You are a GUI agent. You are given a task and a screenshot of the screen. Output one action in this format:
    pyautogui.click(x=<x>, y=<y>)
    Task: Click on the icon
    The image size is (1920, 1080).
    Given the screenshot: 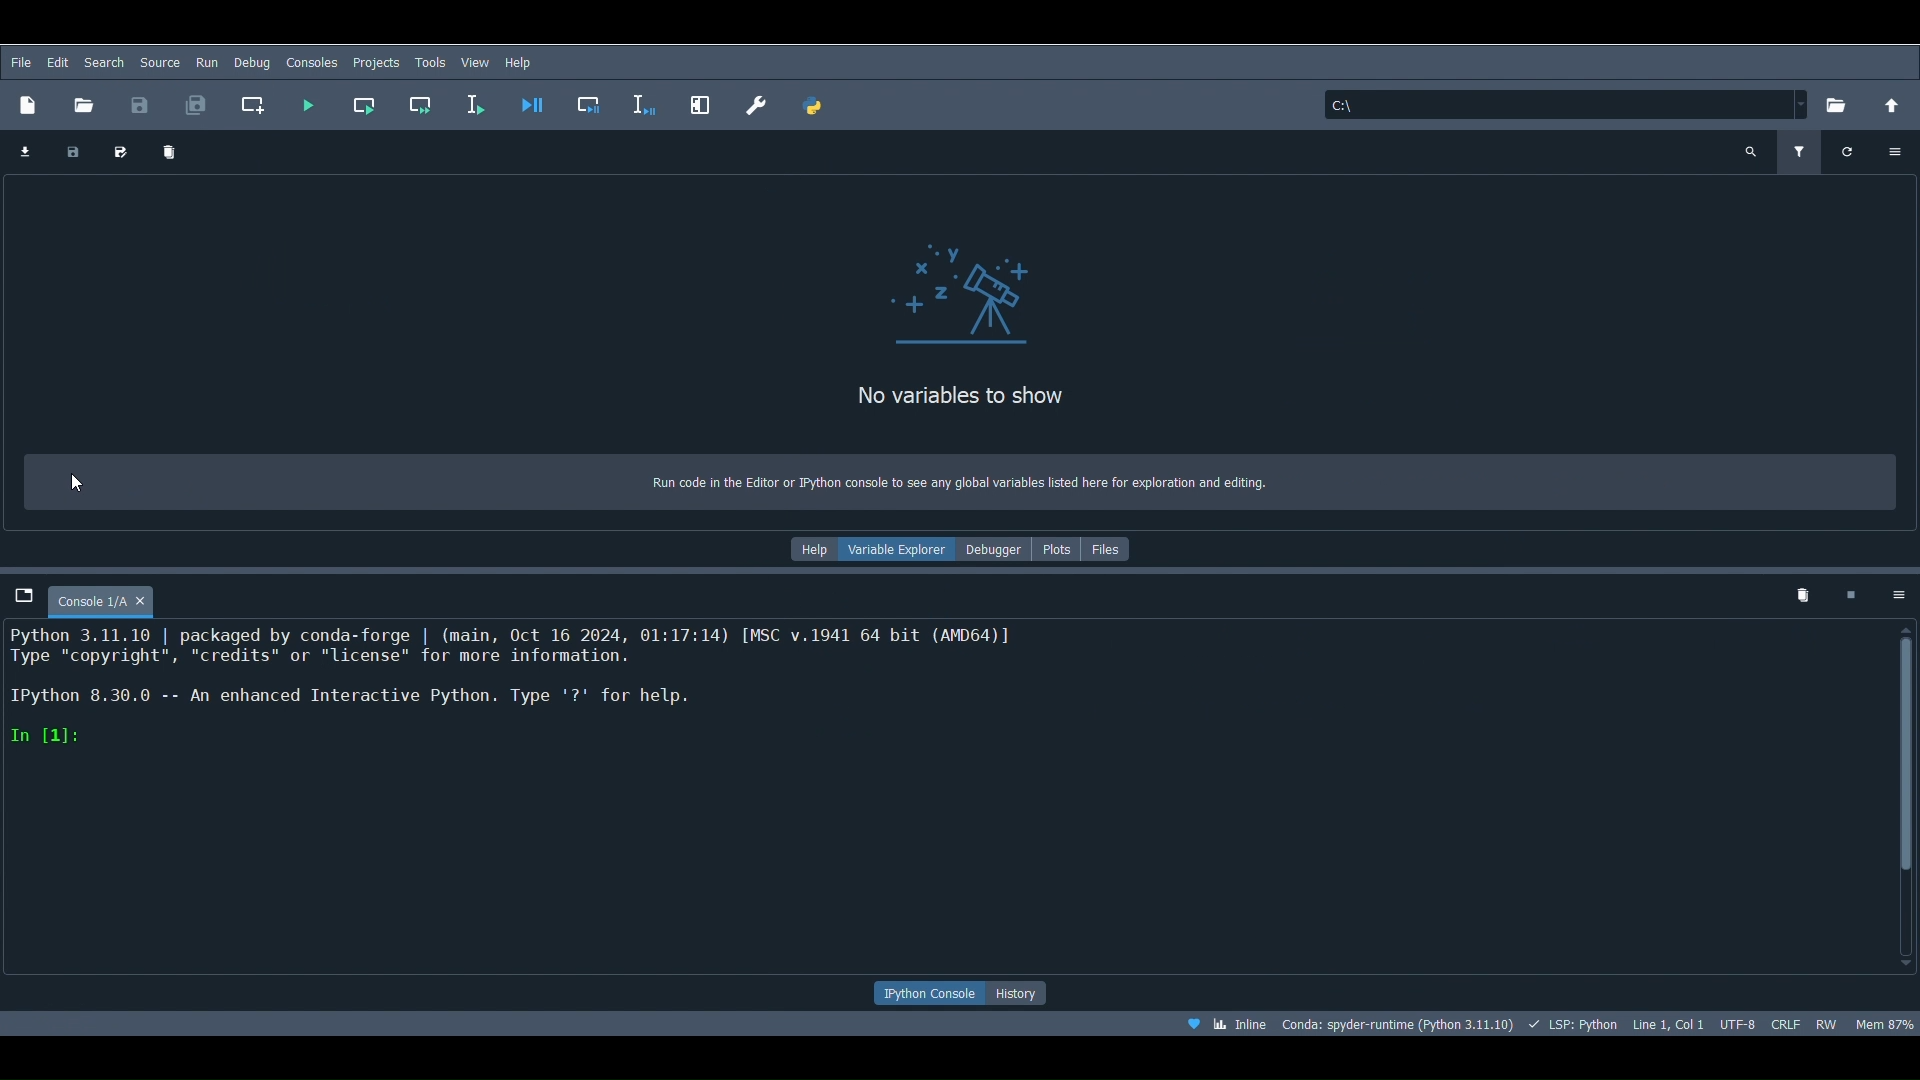 What is the action you would take?
    pyautogui.click(x=975, y=300)
    